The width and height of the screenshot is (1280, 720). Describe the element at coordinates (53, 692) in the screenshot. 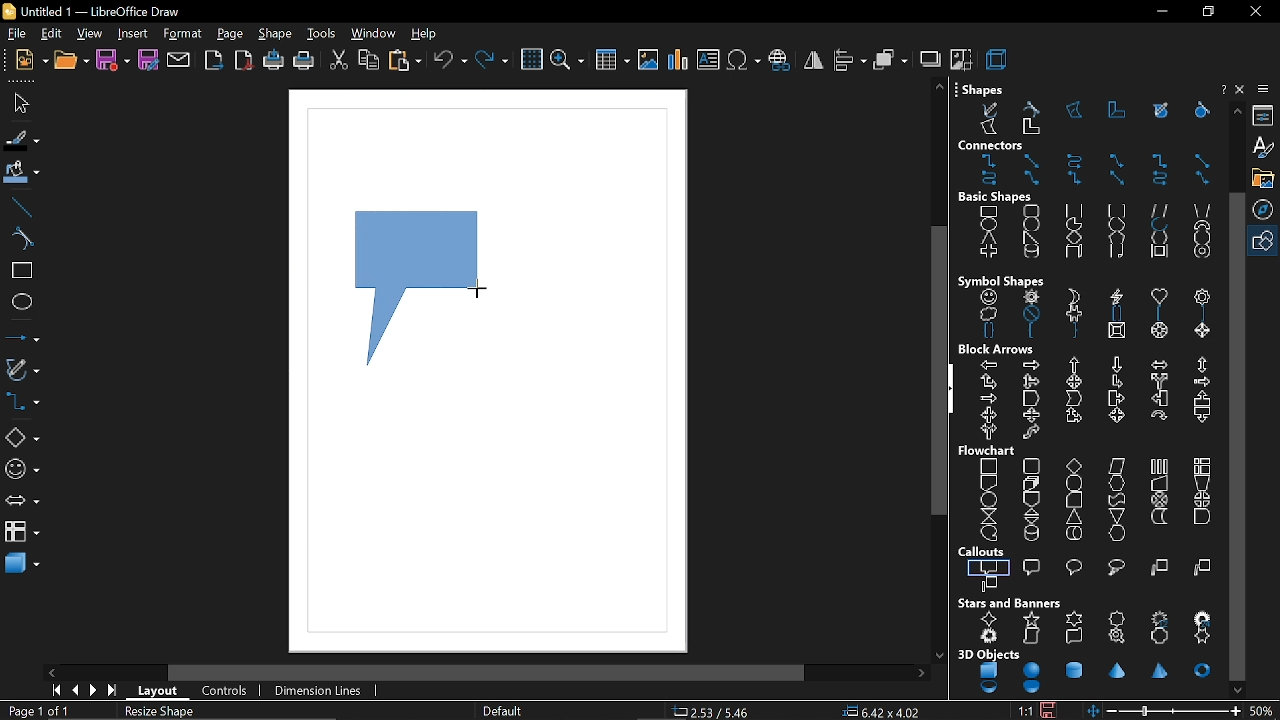

I see `go to first page` at that location.